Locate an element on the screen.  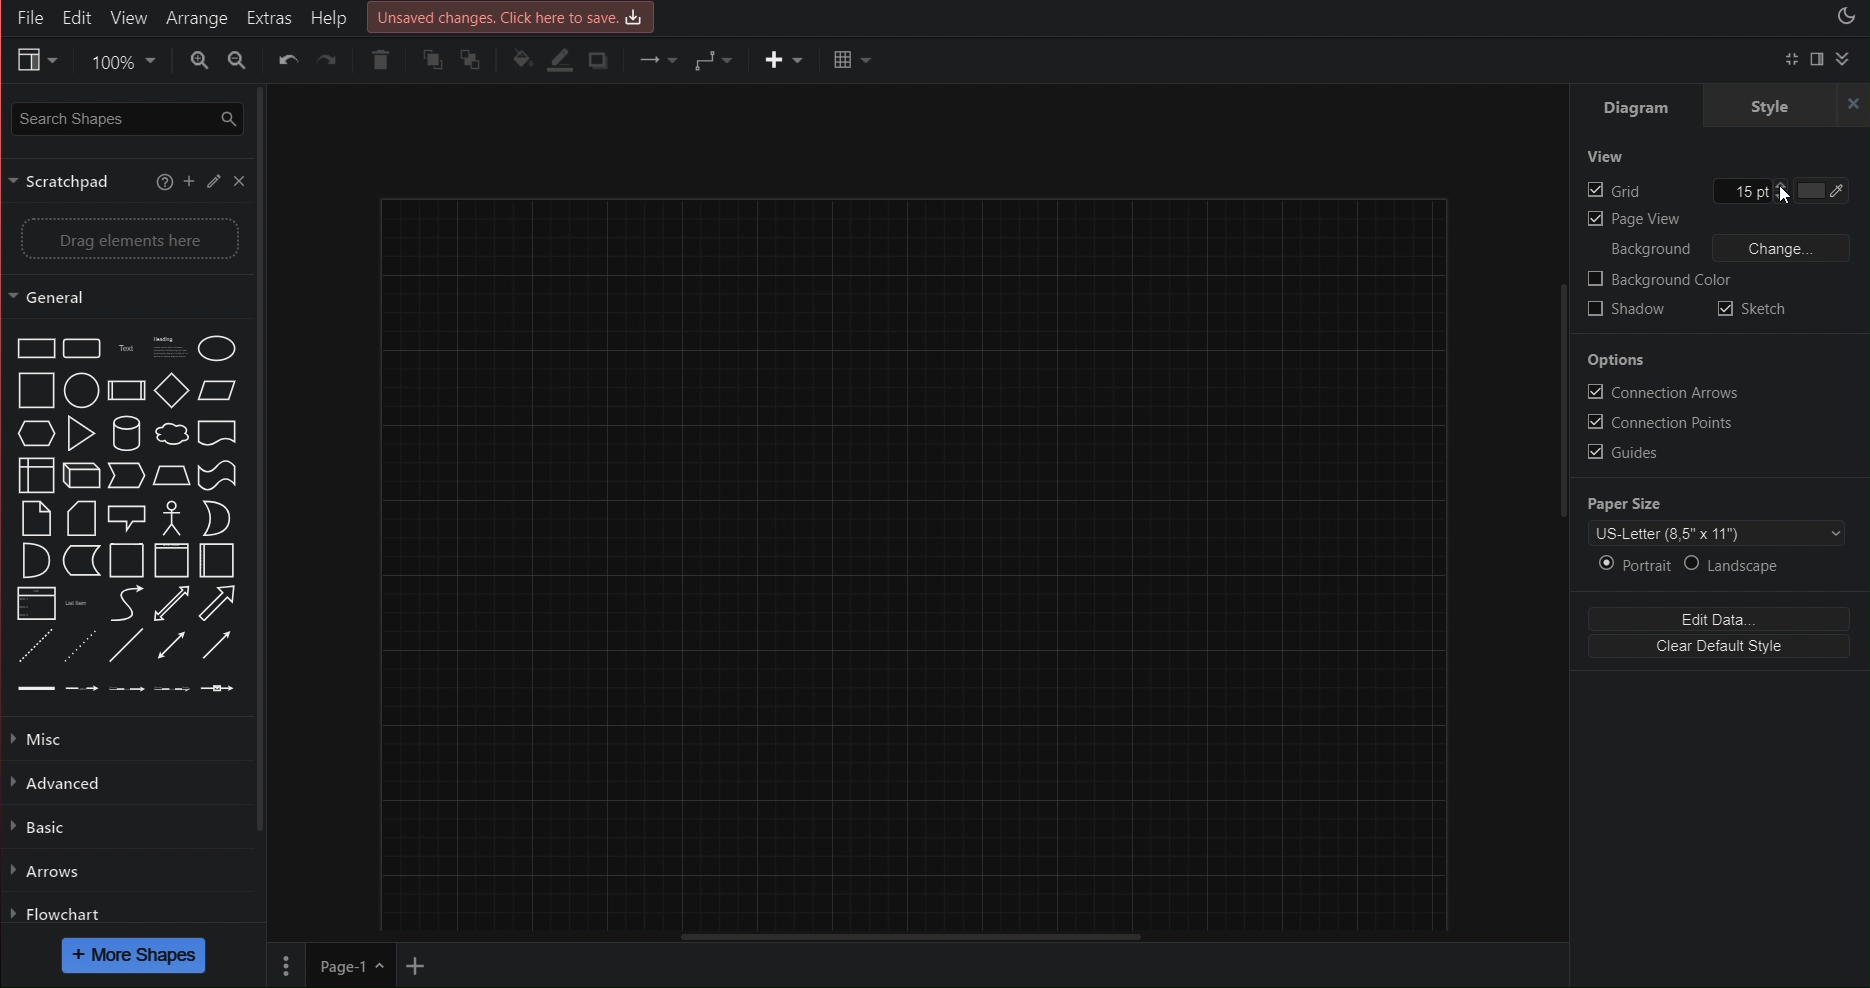
Scrollbar is located at coordinates (1560, 448).